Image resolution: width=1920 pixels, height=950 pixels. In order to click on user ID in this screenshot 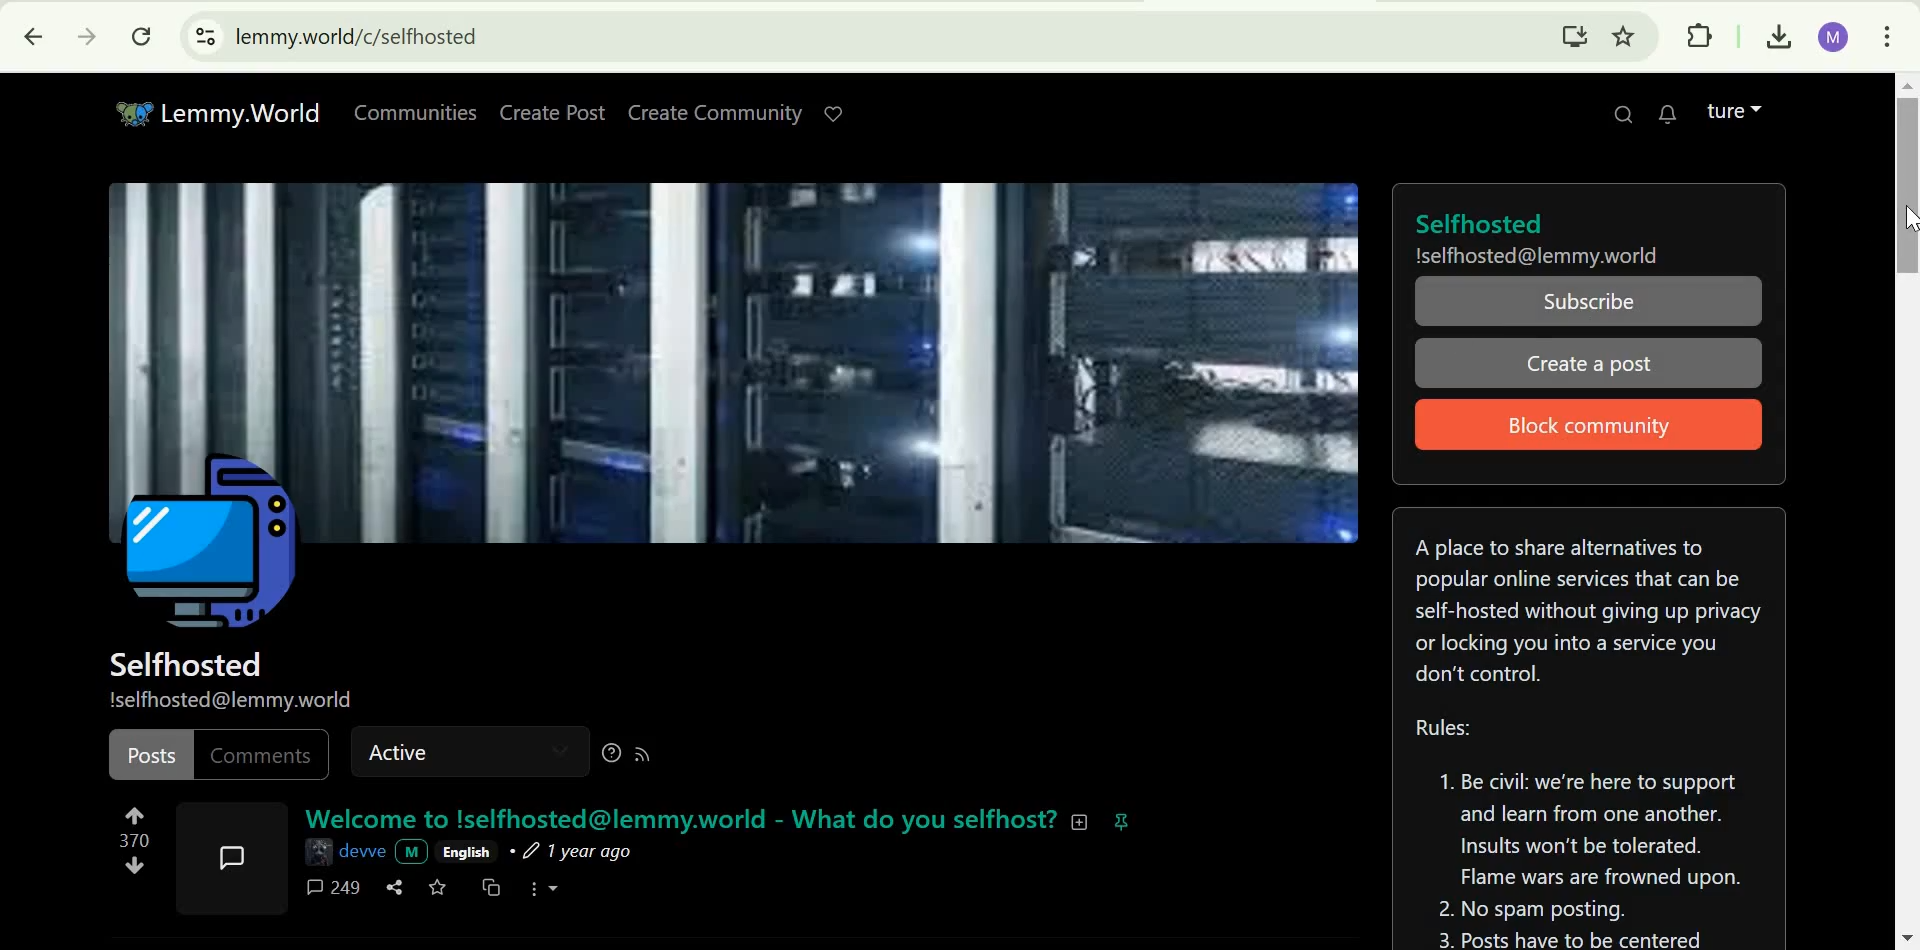, I will do `click(365, 851)`.